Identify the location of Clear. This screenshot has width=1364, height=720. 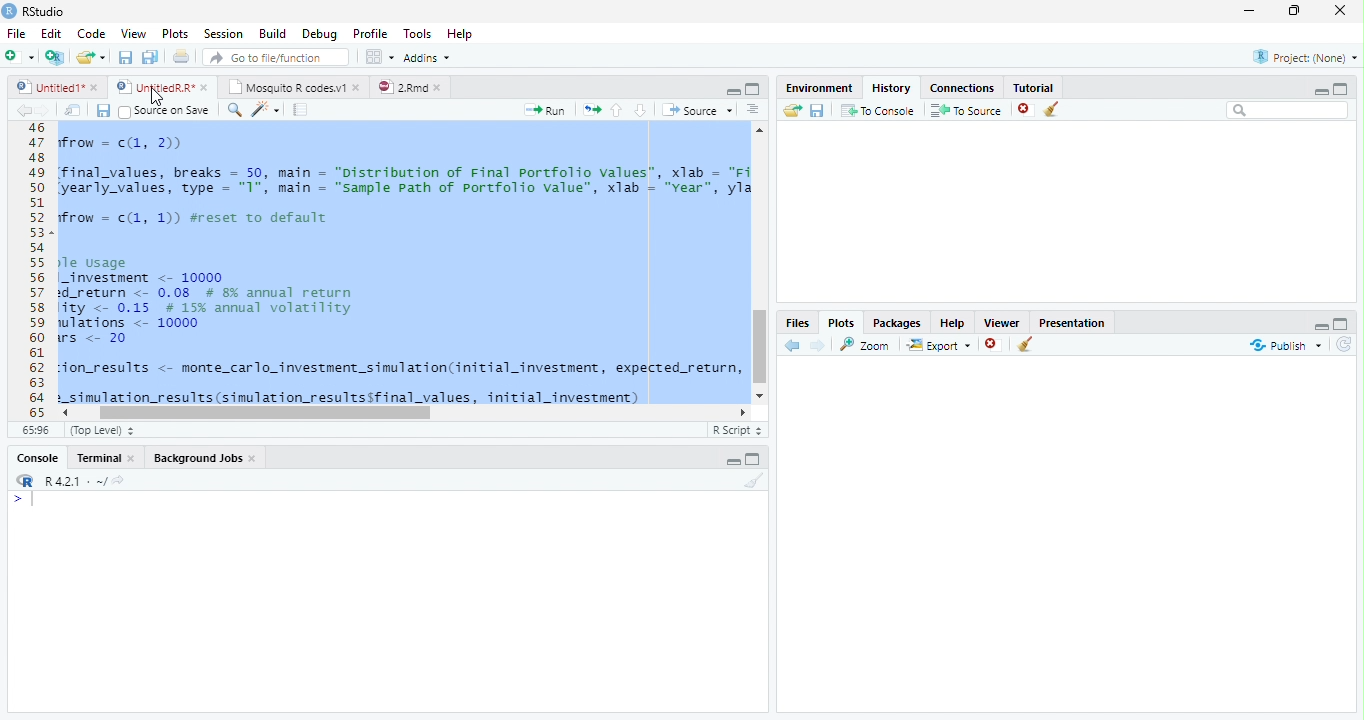
(1056, 110).